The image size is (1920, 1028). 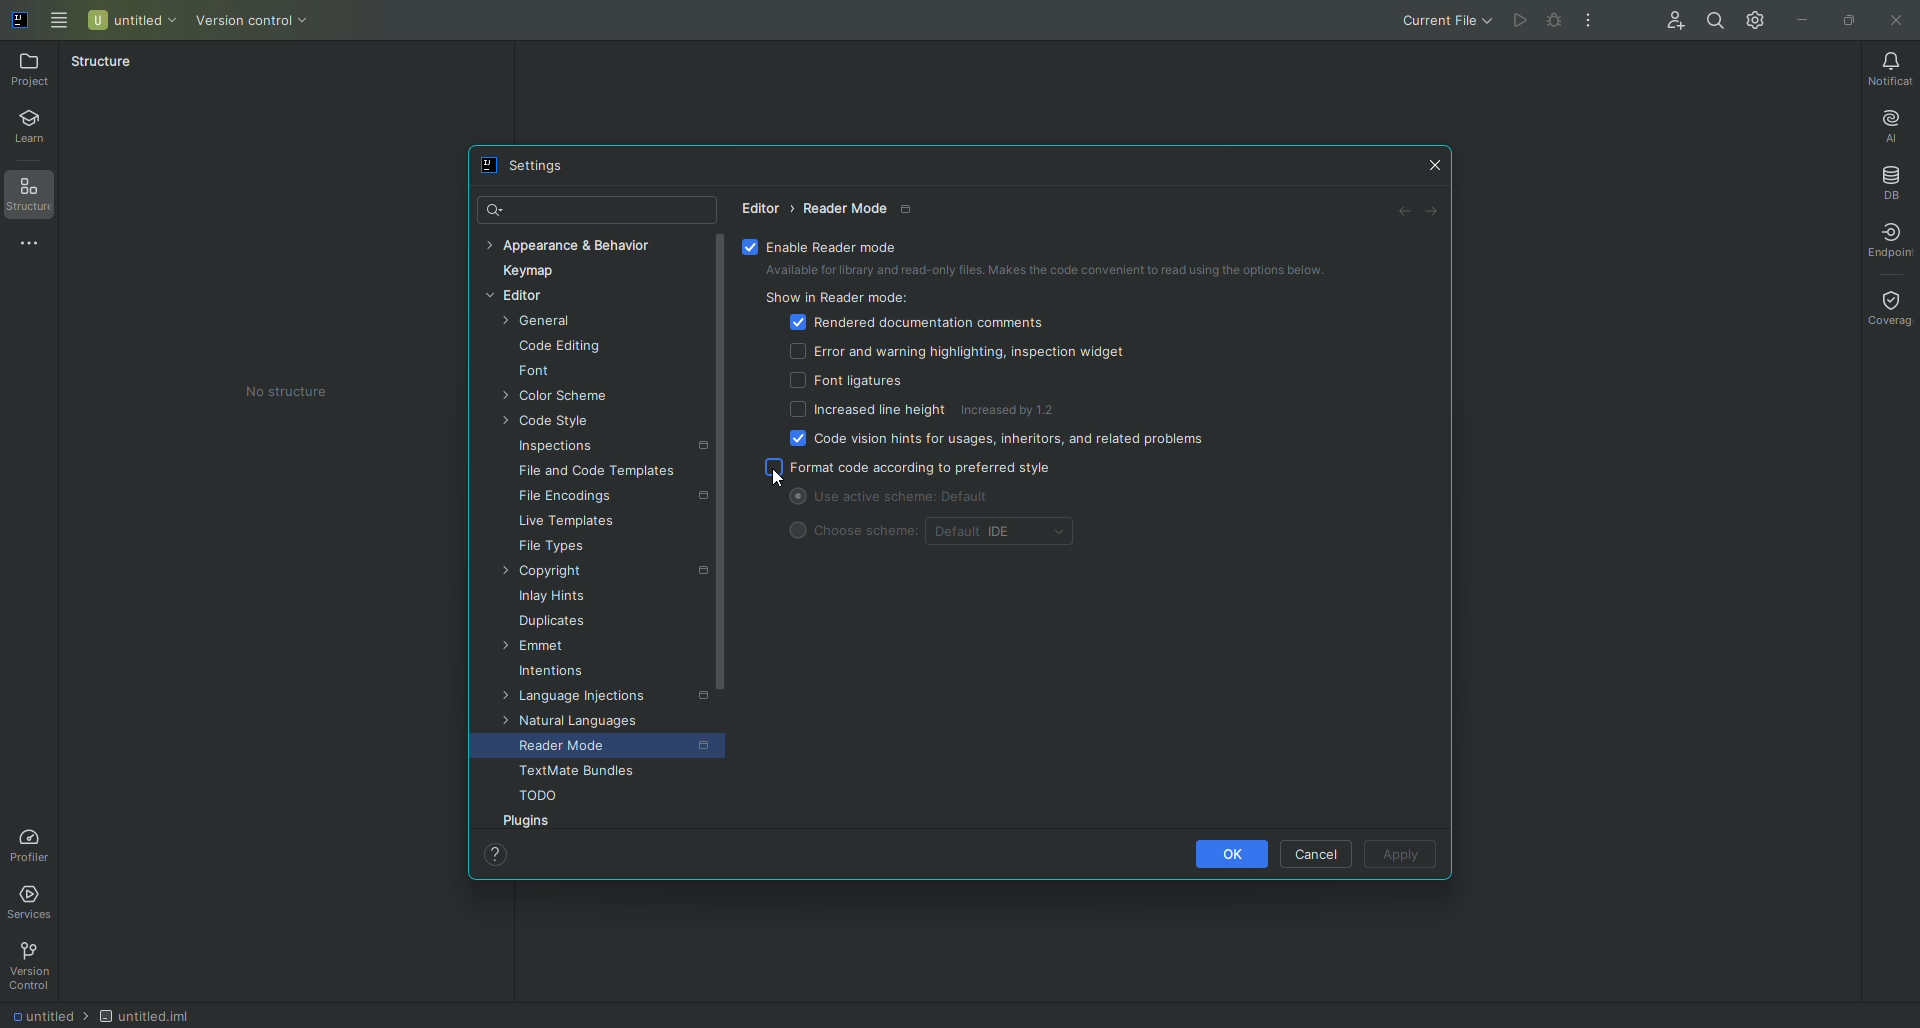 I want to click on Color Scheme, so click(x=558, y=397).